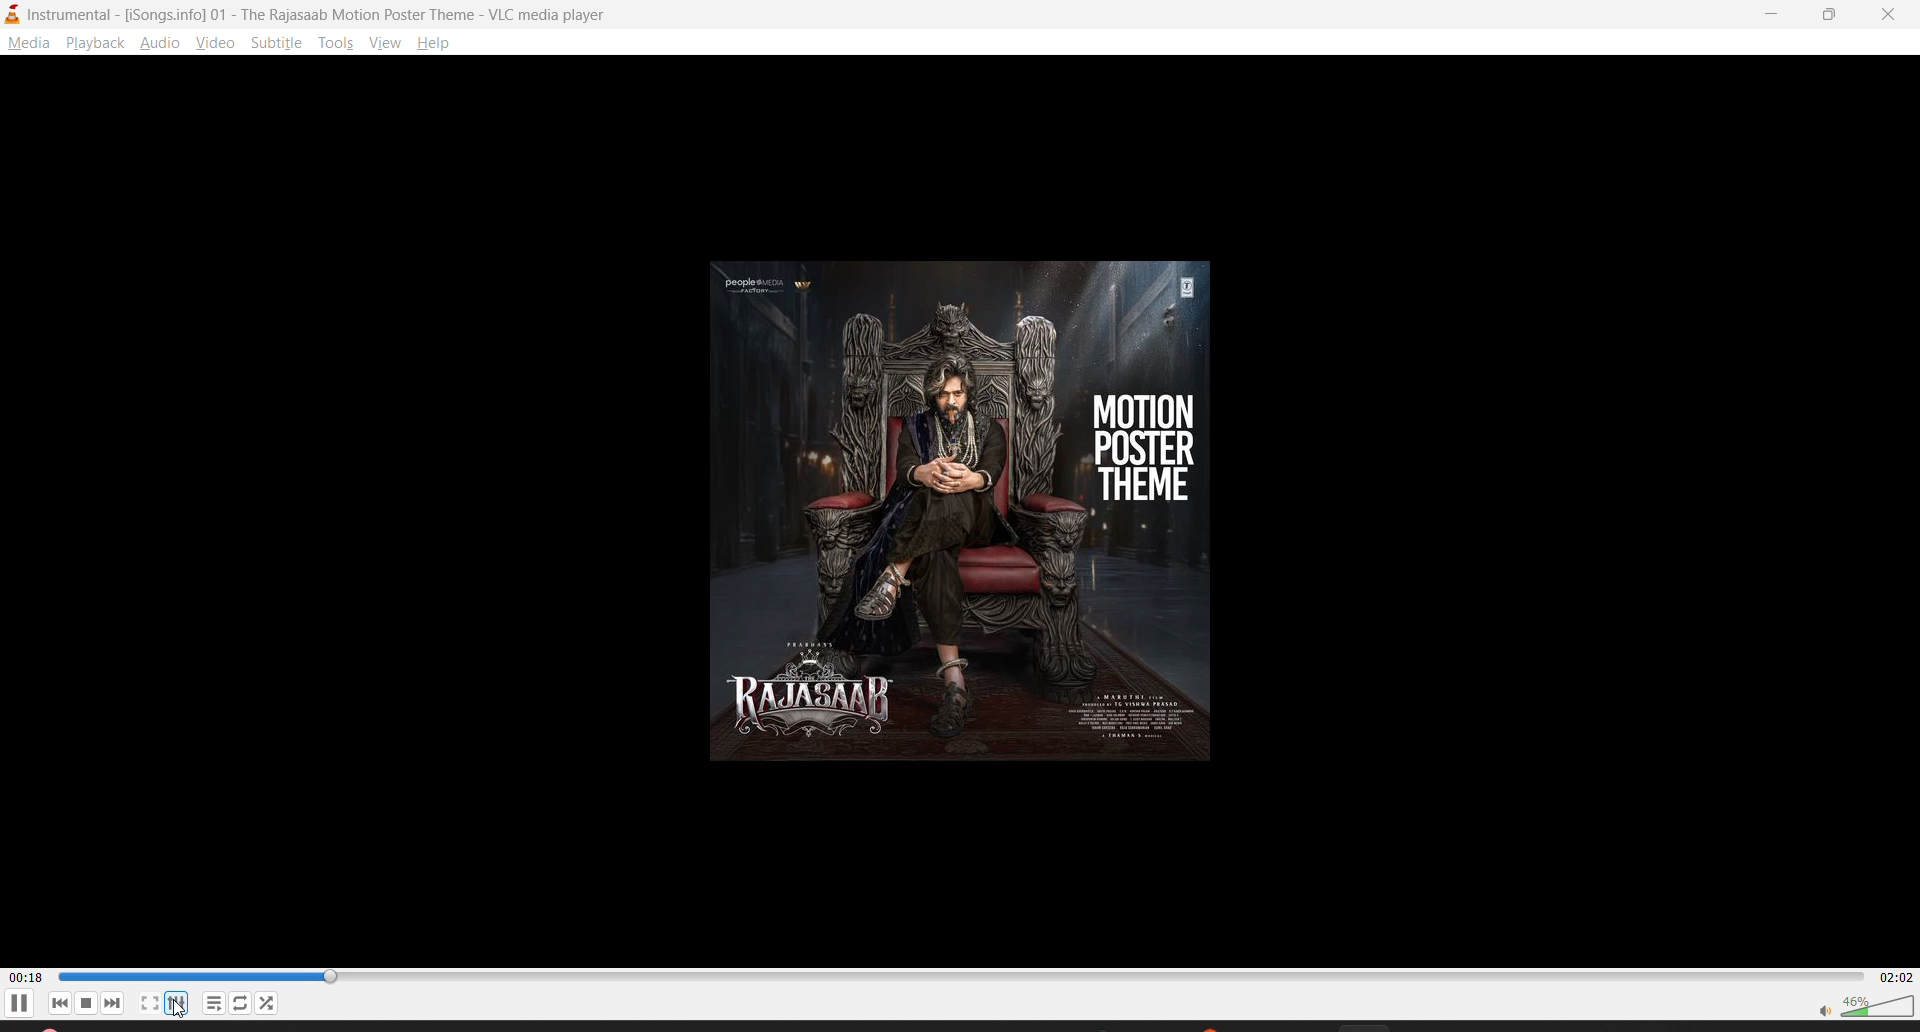 The image size is (1920, 1032). What do you see at coordinates (267, 1002) in the screenshot?
I see `random` at bounding box center [267, 1002].